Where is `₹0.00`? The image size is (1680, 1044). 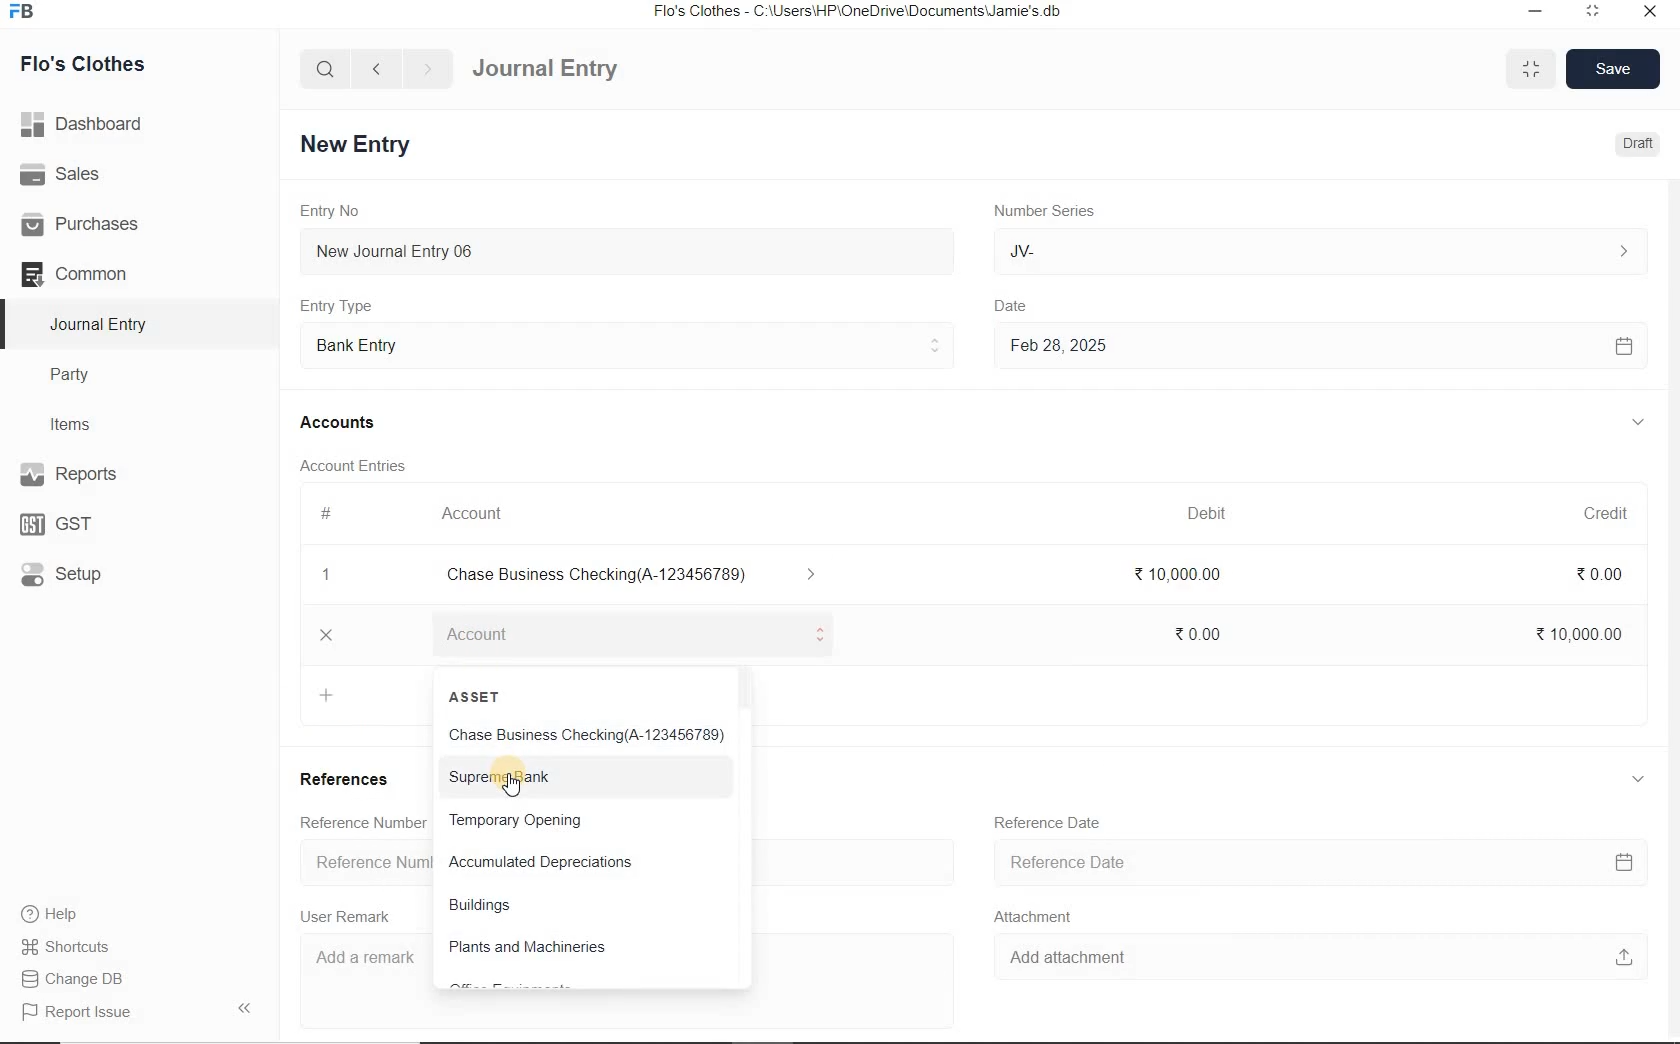
₹0.00 is located at coordinates (1199, 631).